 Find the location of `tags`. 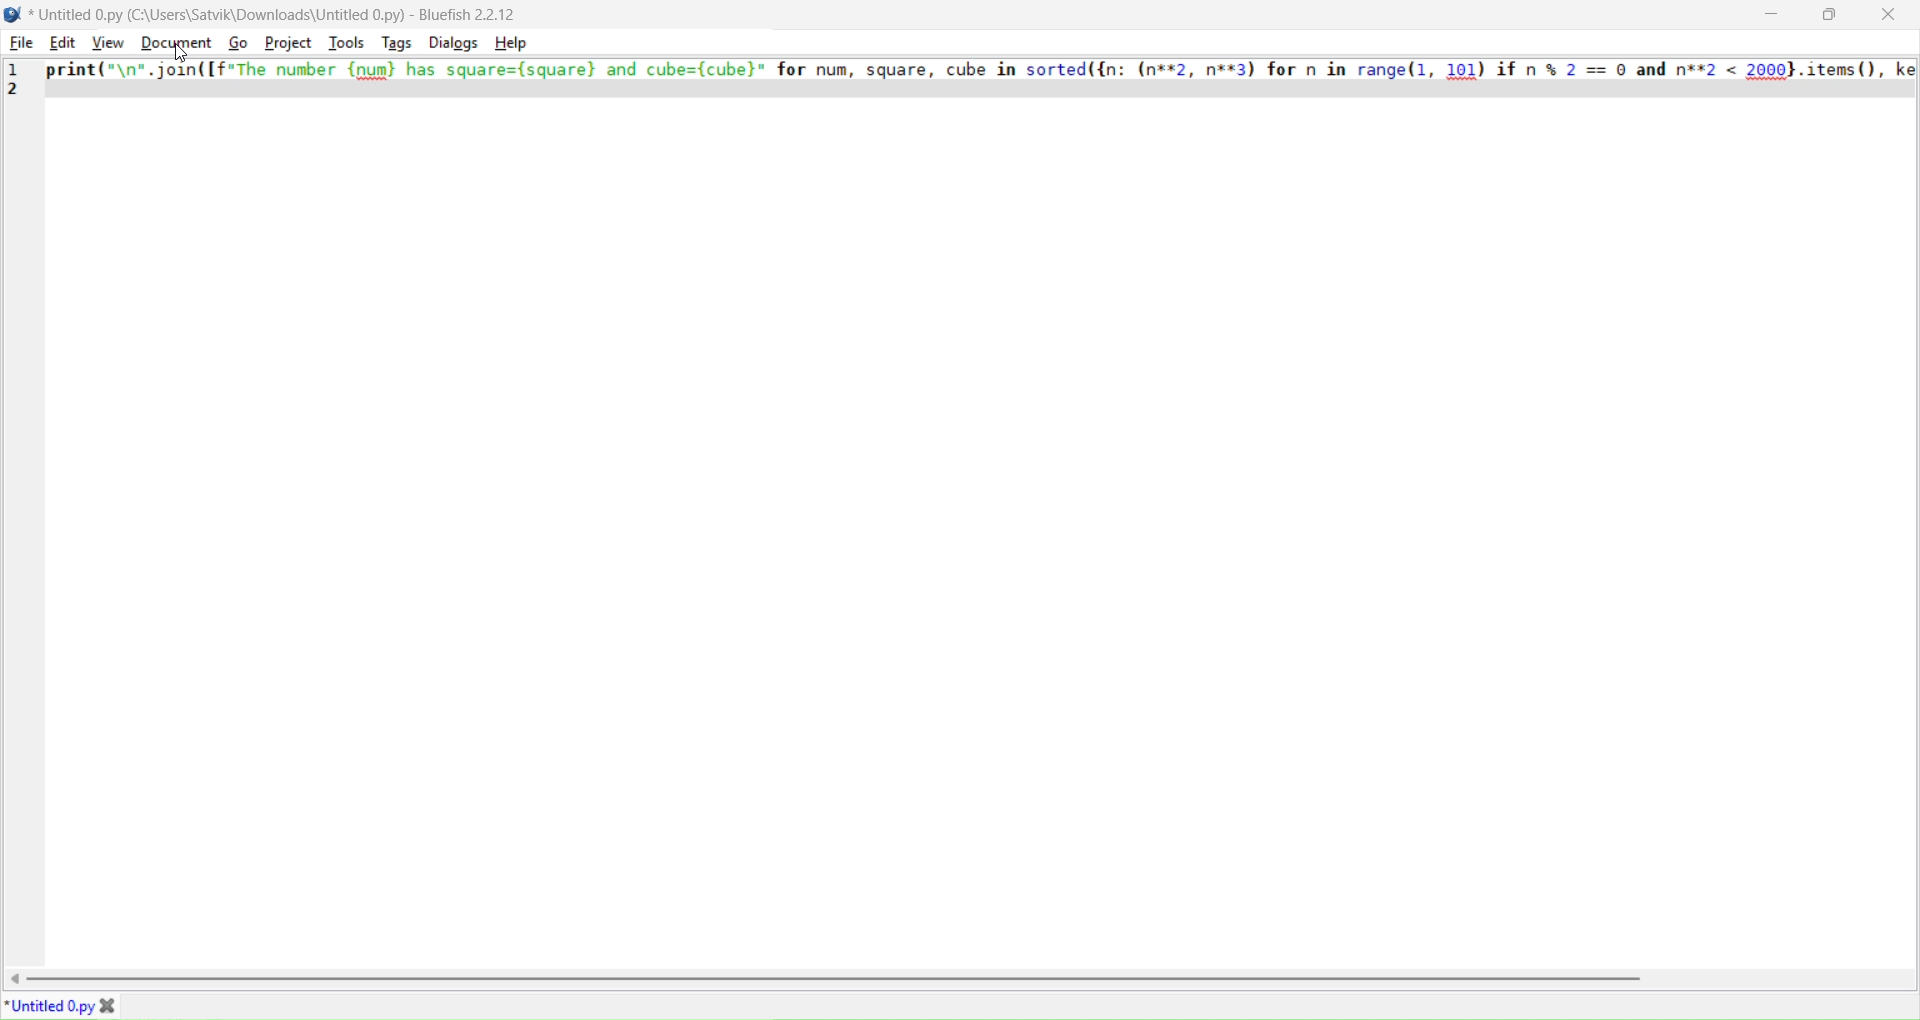

tags is located at coordinates (394, 43).